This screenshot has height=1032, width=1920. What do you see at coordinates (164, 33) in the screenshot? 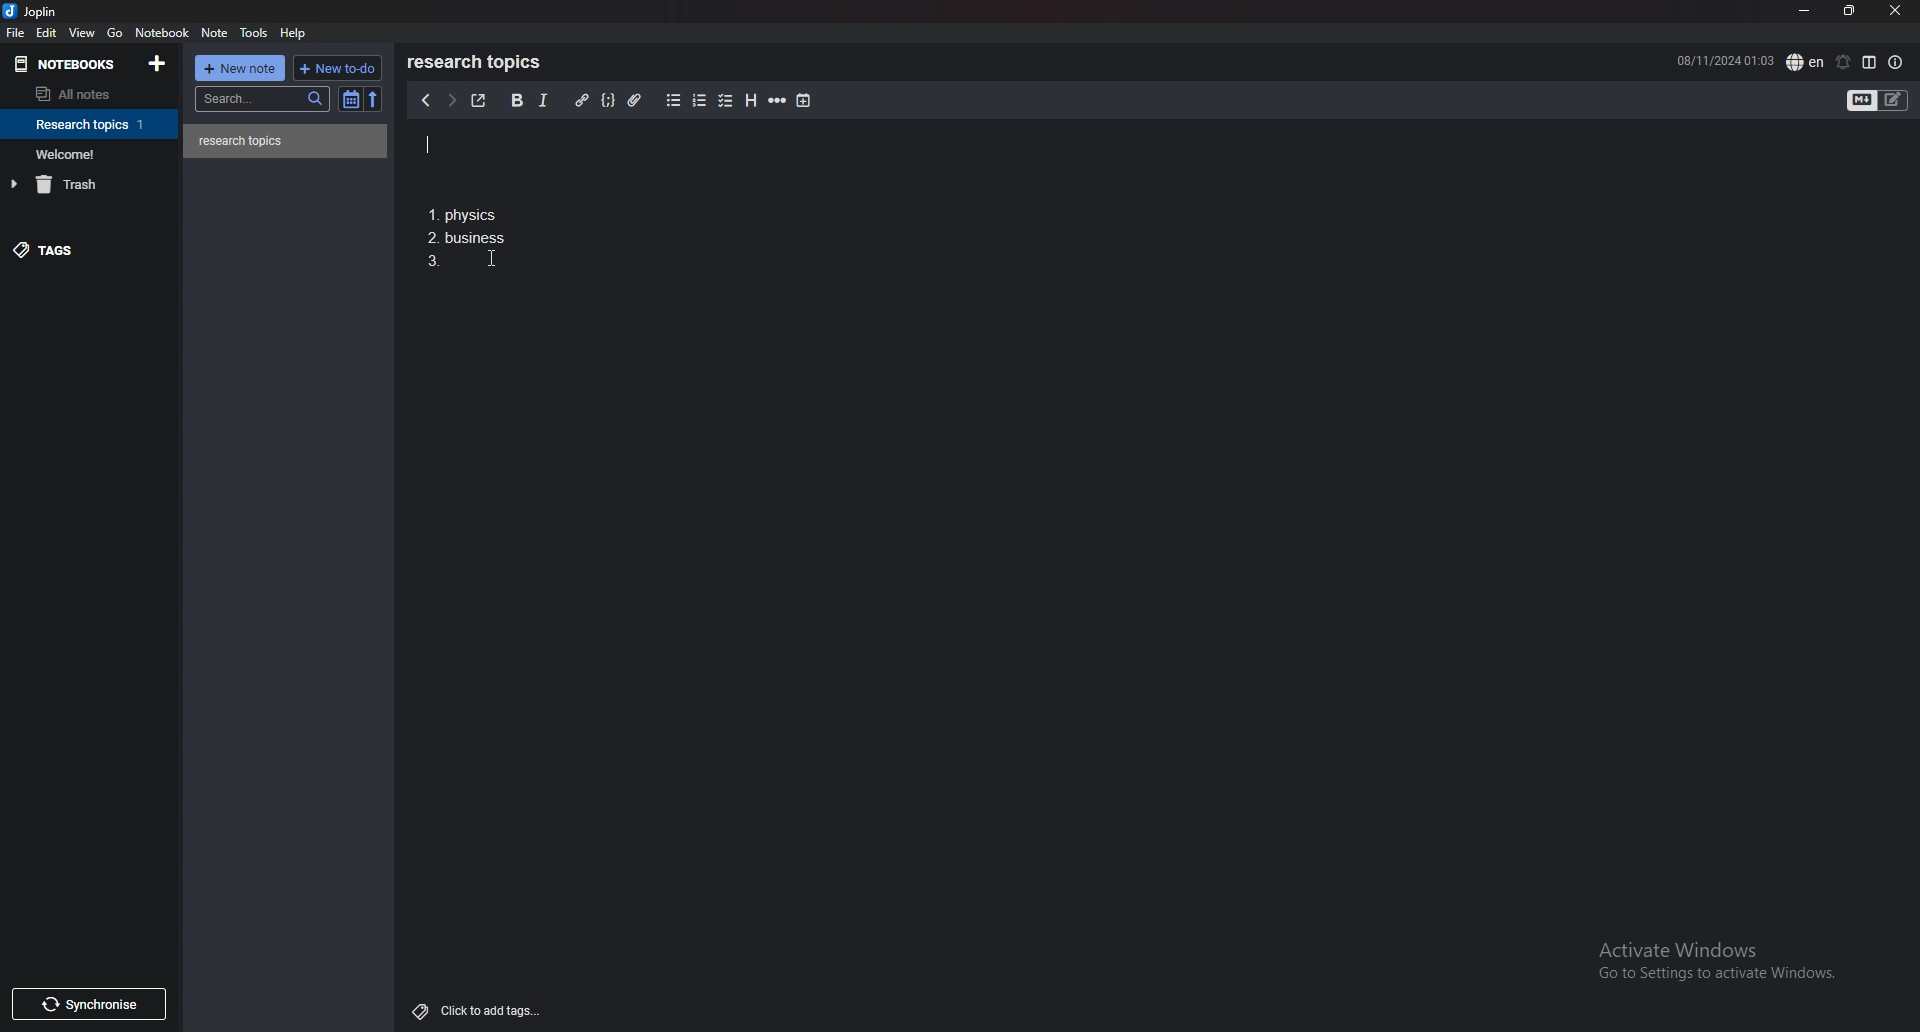
I see `notebook` at bounding box center [164, 33].